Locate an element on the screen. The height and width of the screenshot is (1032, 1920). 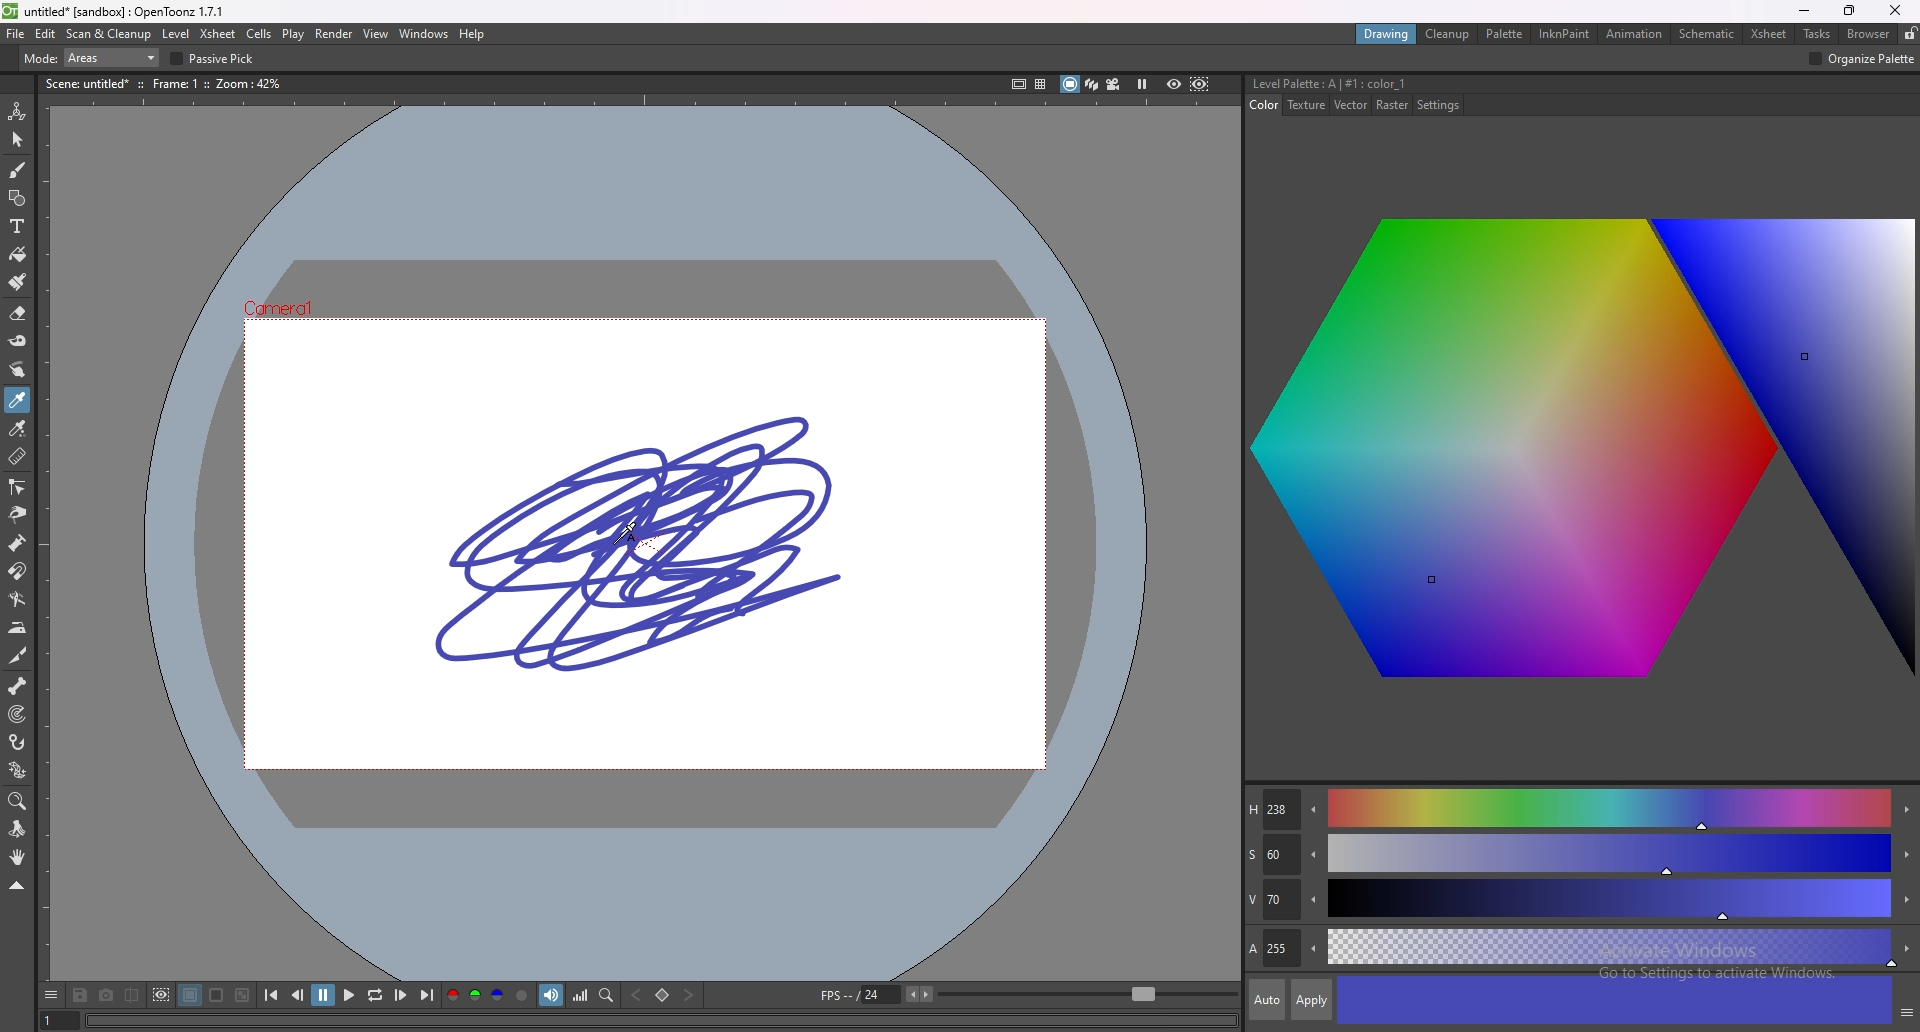
bender tool is located at coordinates (16, 598).